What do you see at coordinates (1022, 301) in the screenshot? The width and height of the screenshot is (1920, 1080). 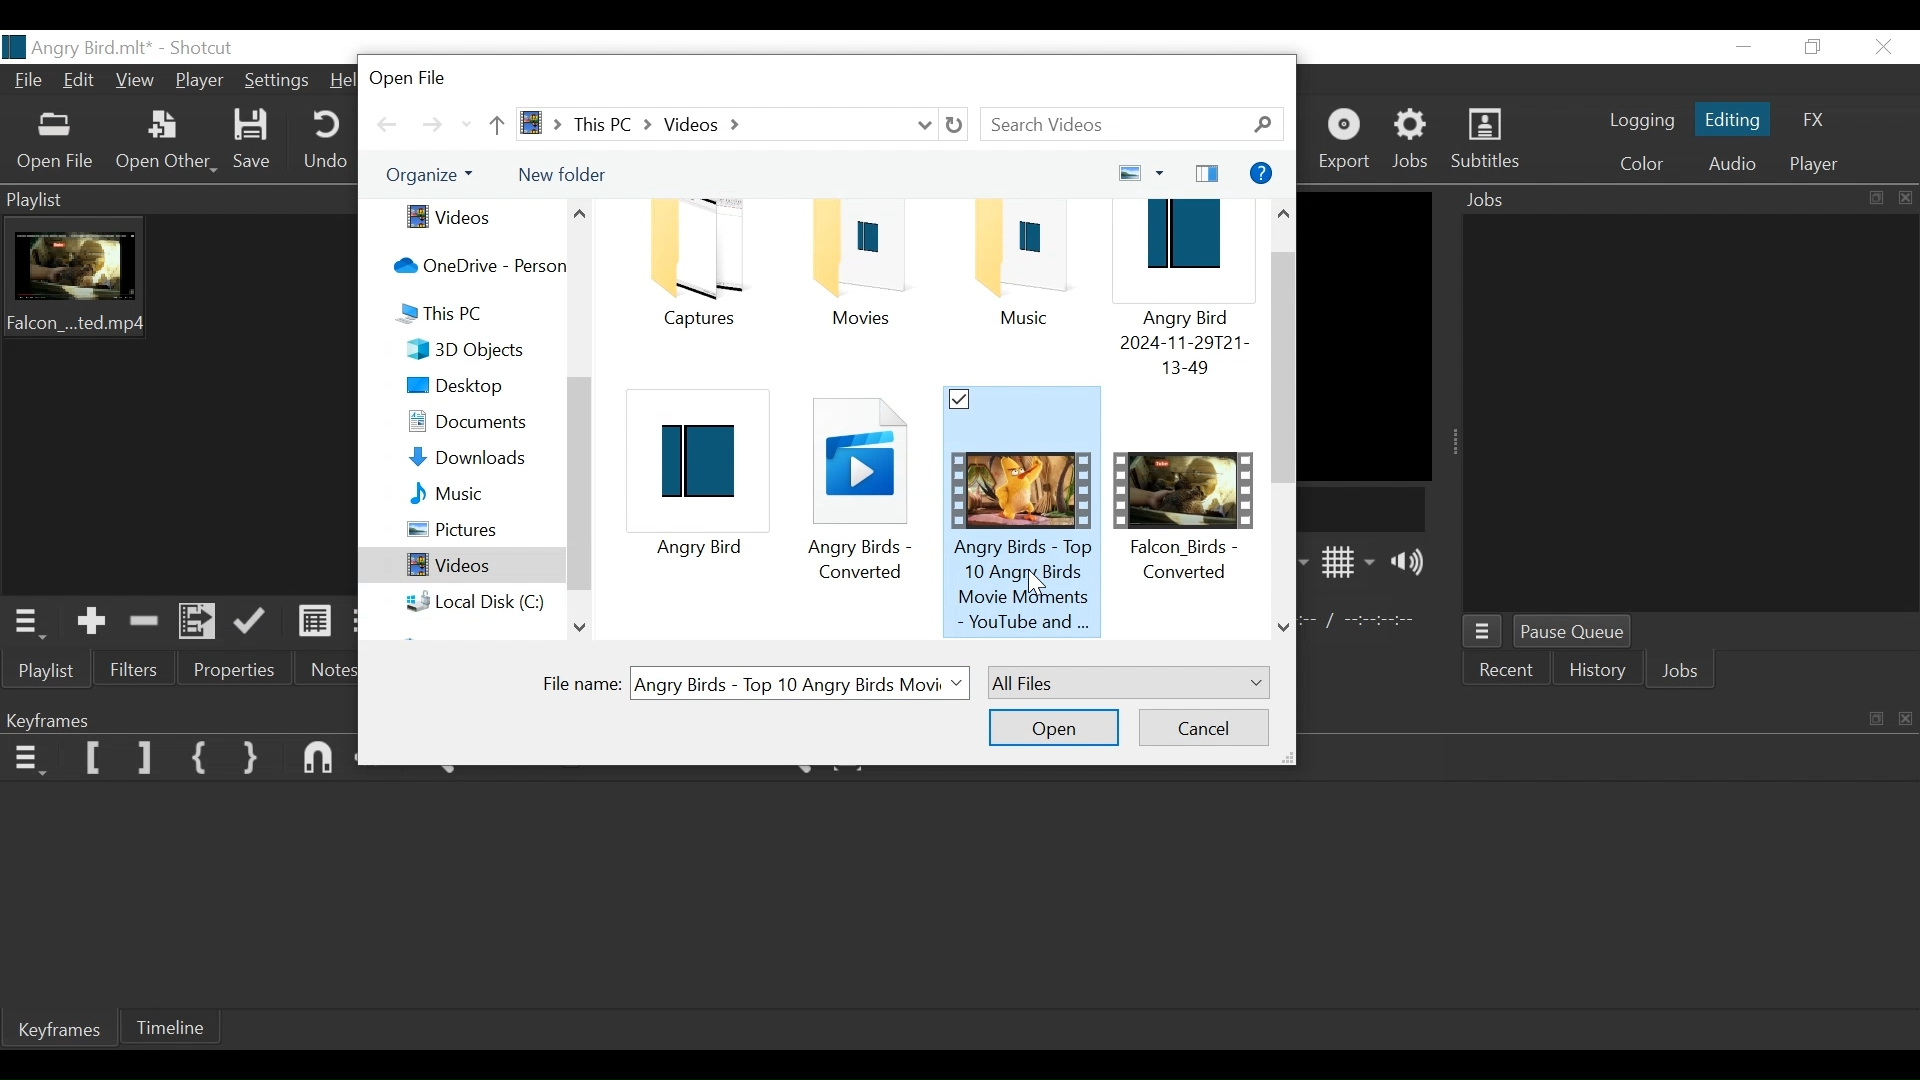 I see `Project Folder` at bounding box center [1022, 301].